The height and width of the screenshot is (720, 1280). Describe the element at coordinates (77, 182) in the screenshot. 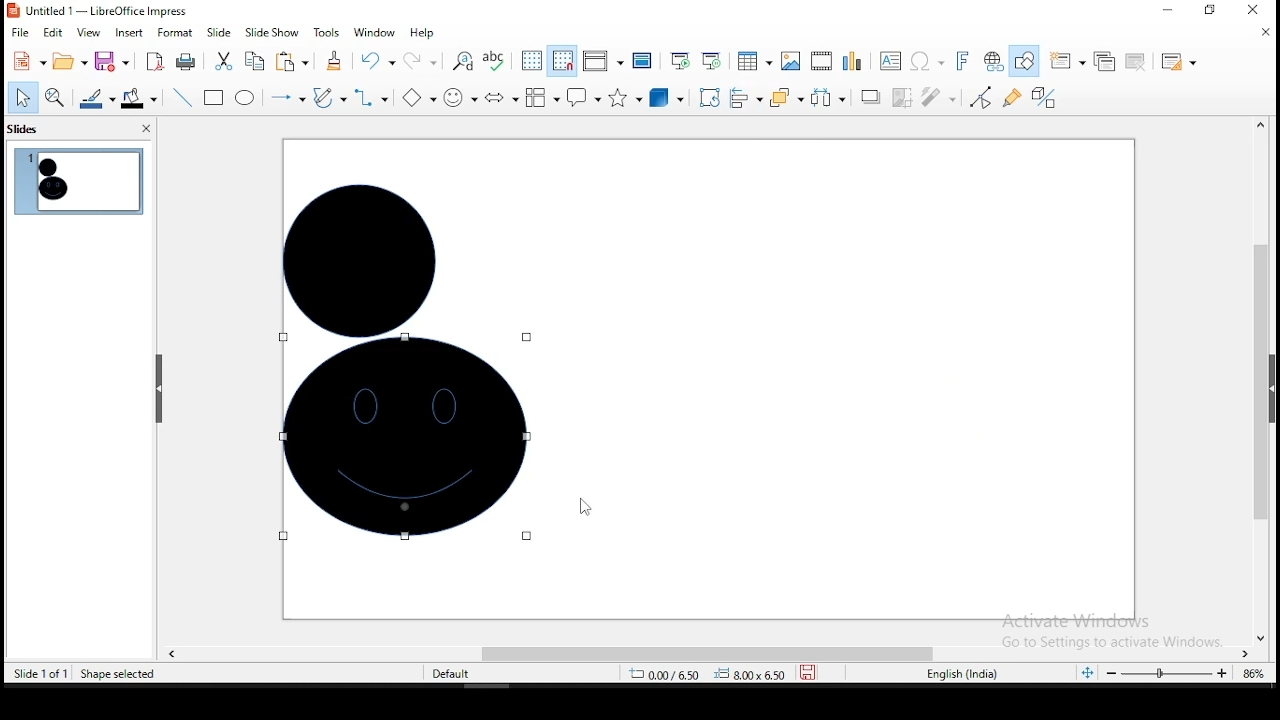

I see `slide 1` at that location.